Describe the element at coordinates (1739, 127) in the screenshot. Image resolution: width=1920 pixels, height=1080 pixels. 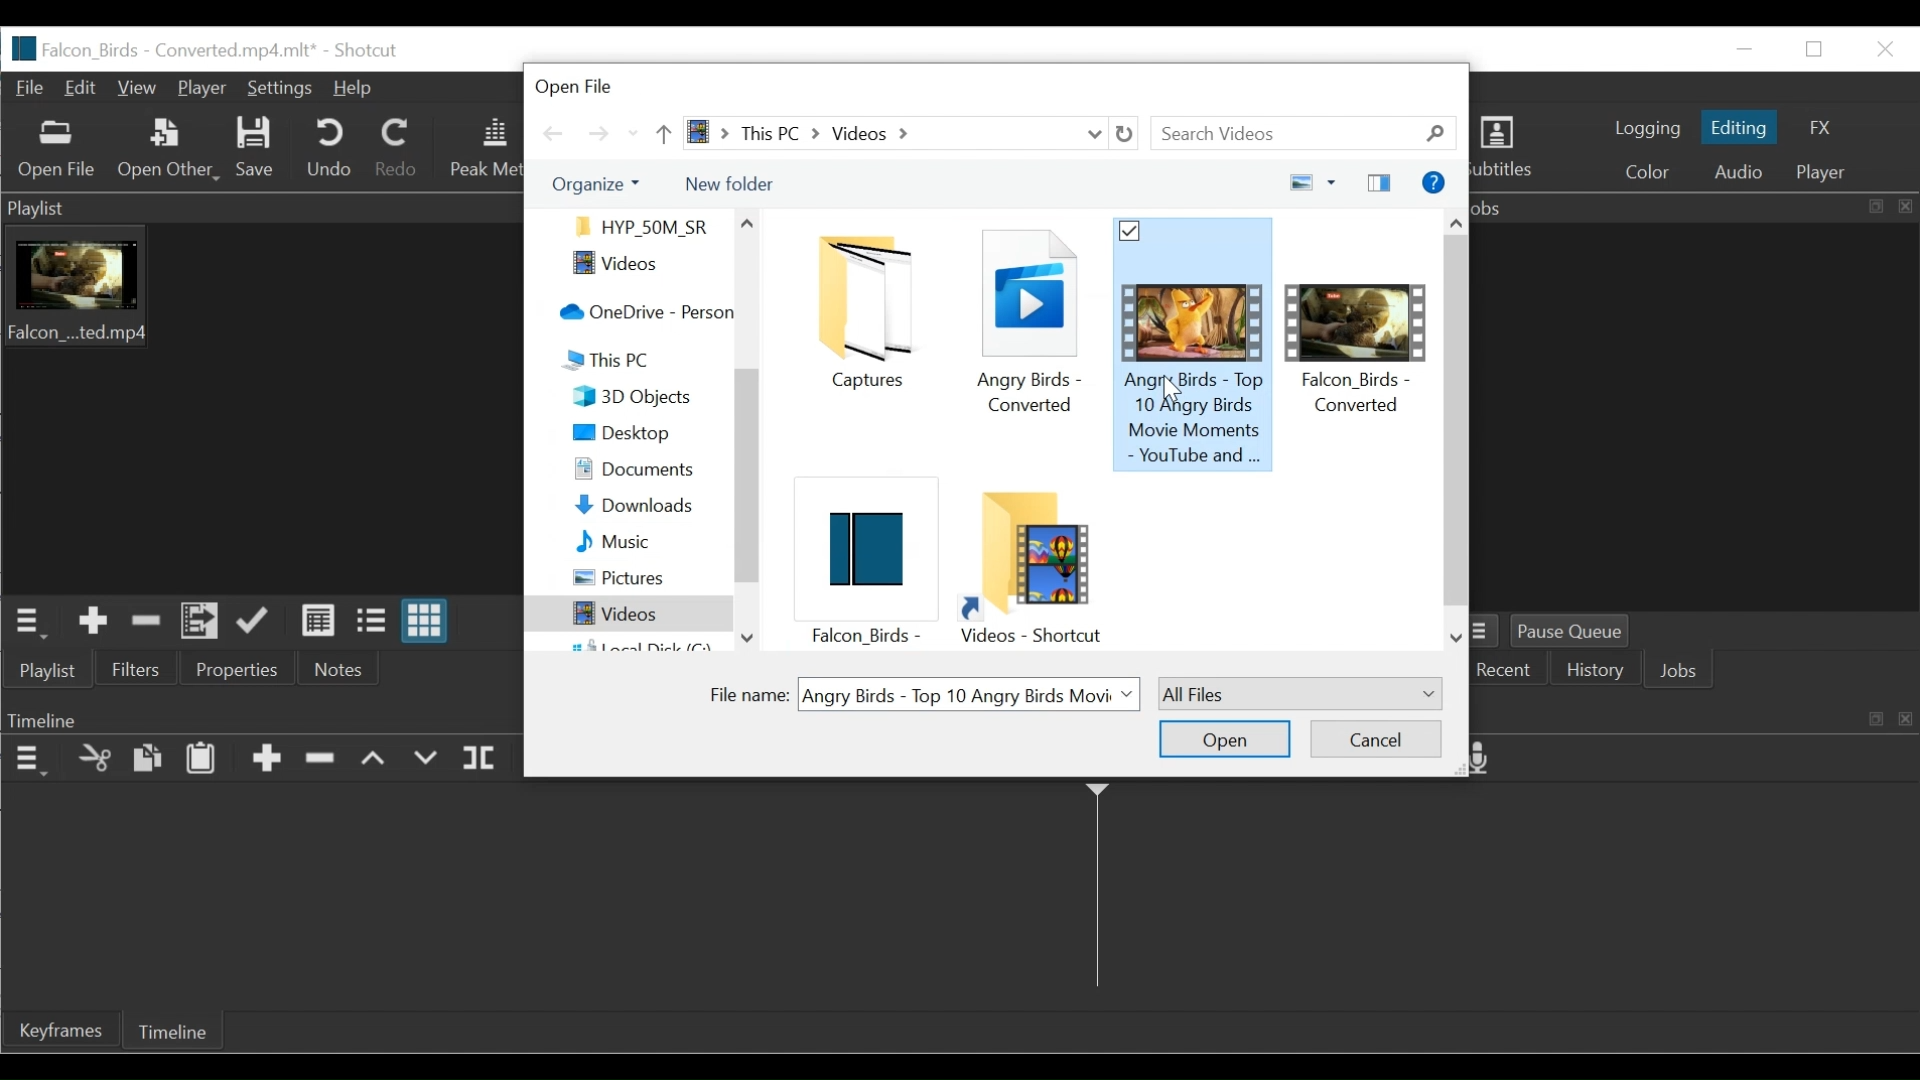
I see `Editing` at that location.